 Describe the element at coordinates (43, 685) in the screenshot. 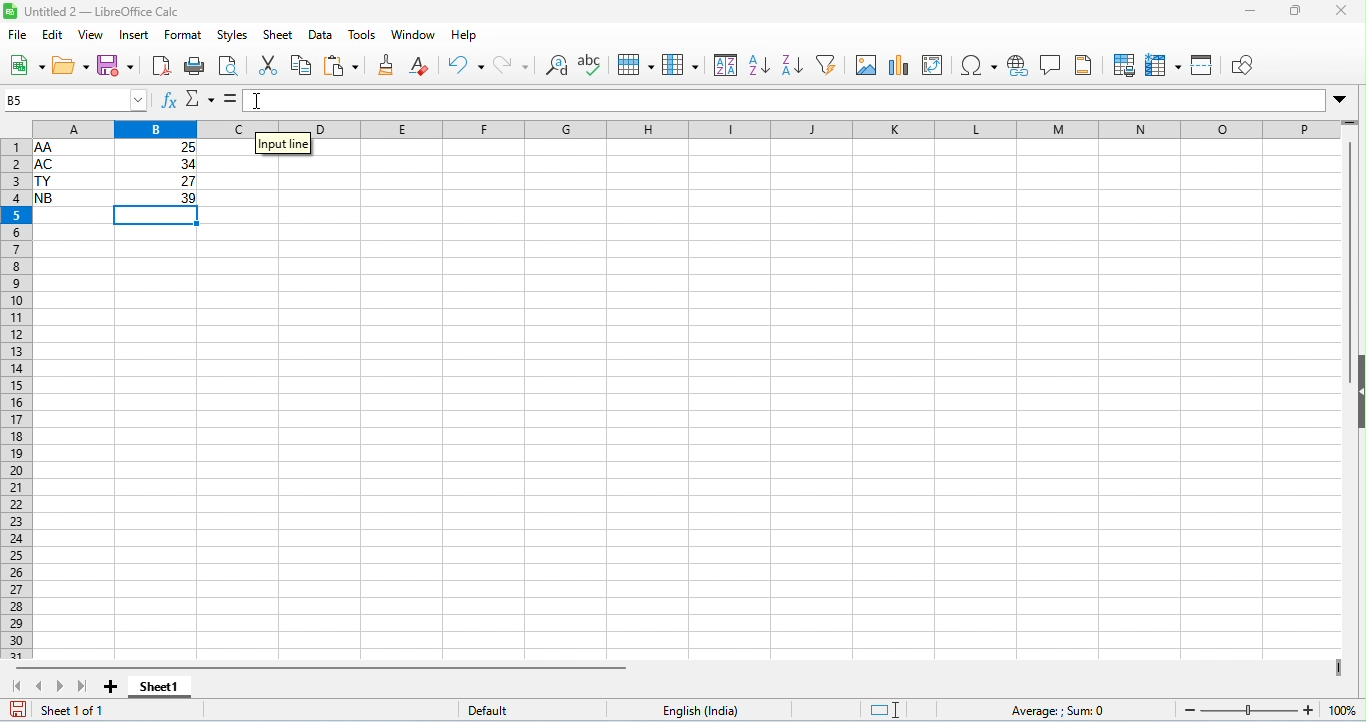

I see `previous` at that location.